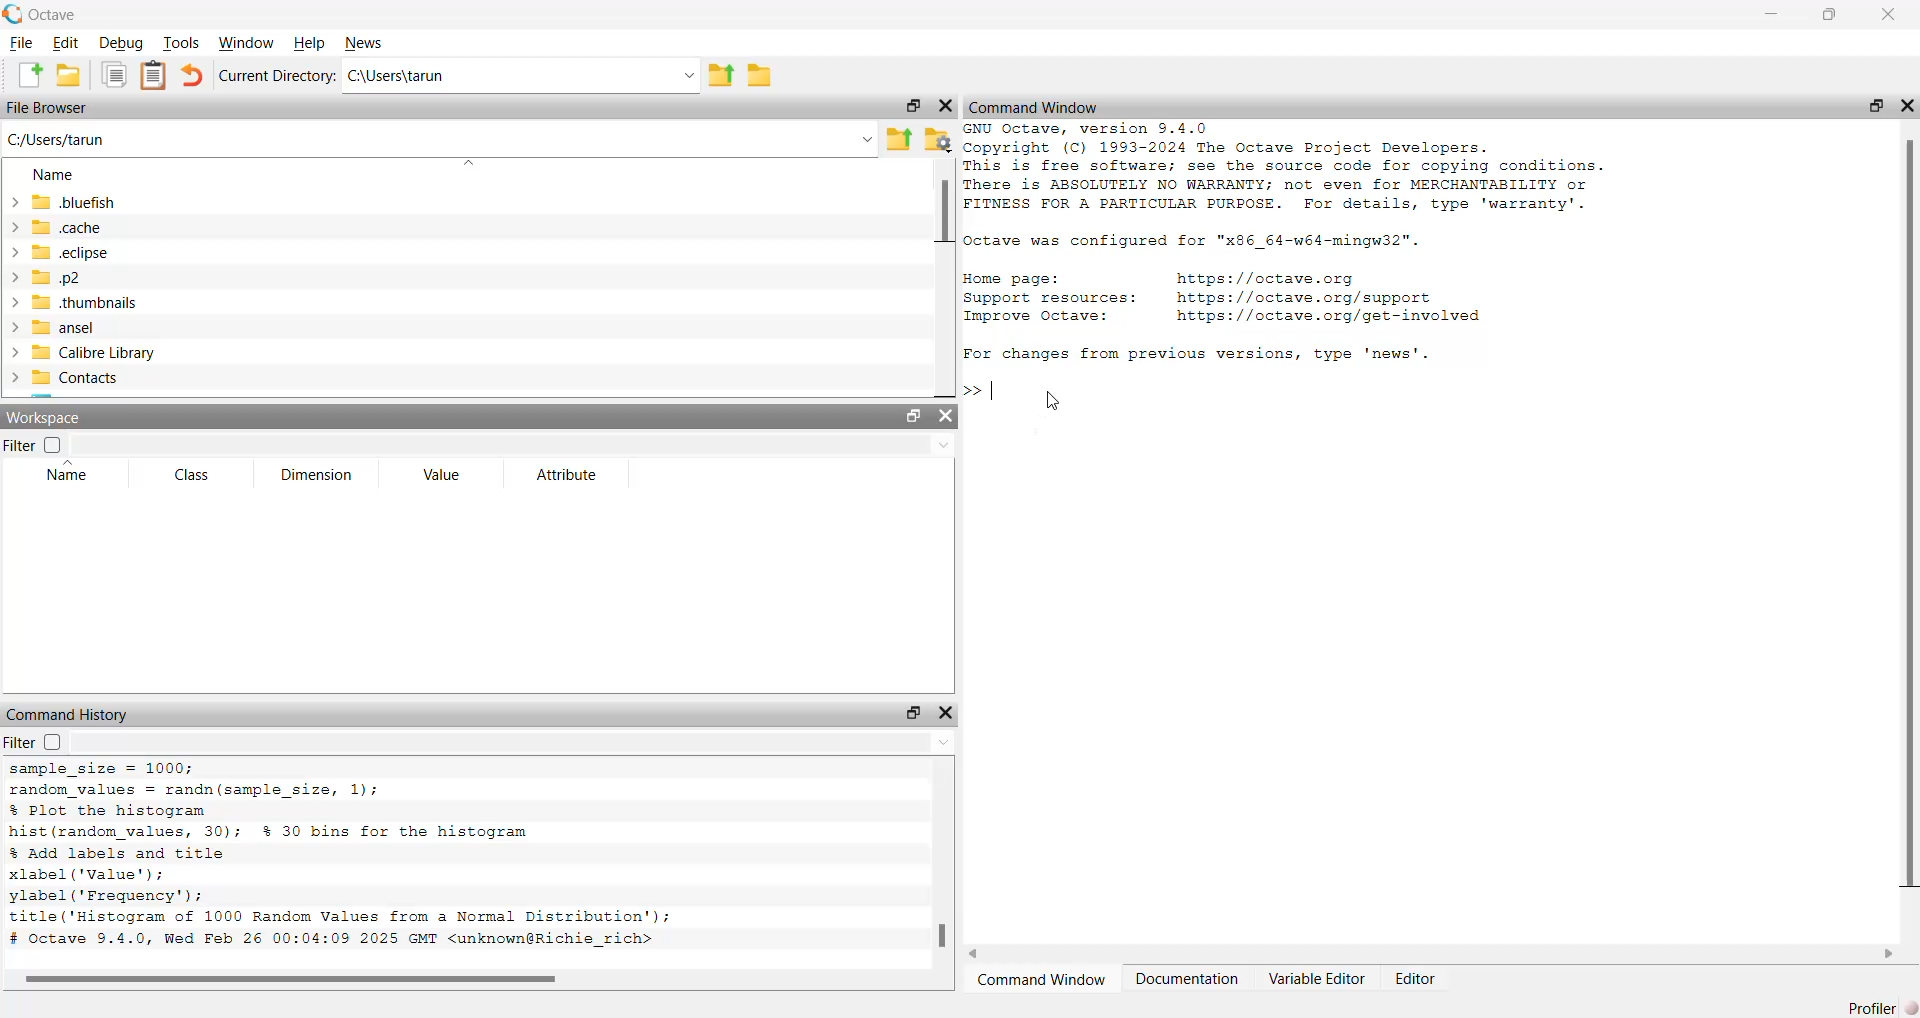 Image resolution: width=1920 pixels, height=1018 pixels. Describe the element at coordinates (1009, 279) in the screenshot. I see `Home page:` at that location.